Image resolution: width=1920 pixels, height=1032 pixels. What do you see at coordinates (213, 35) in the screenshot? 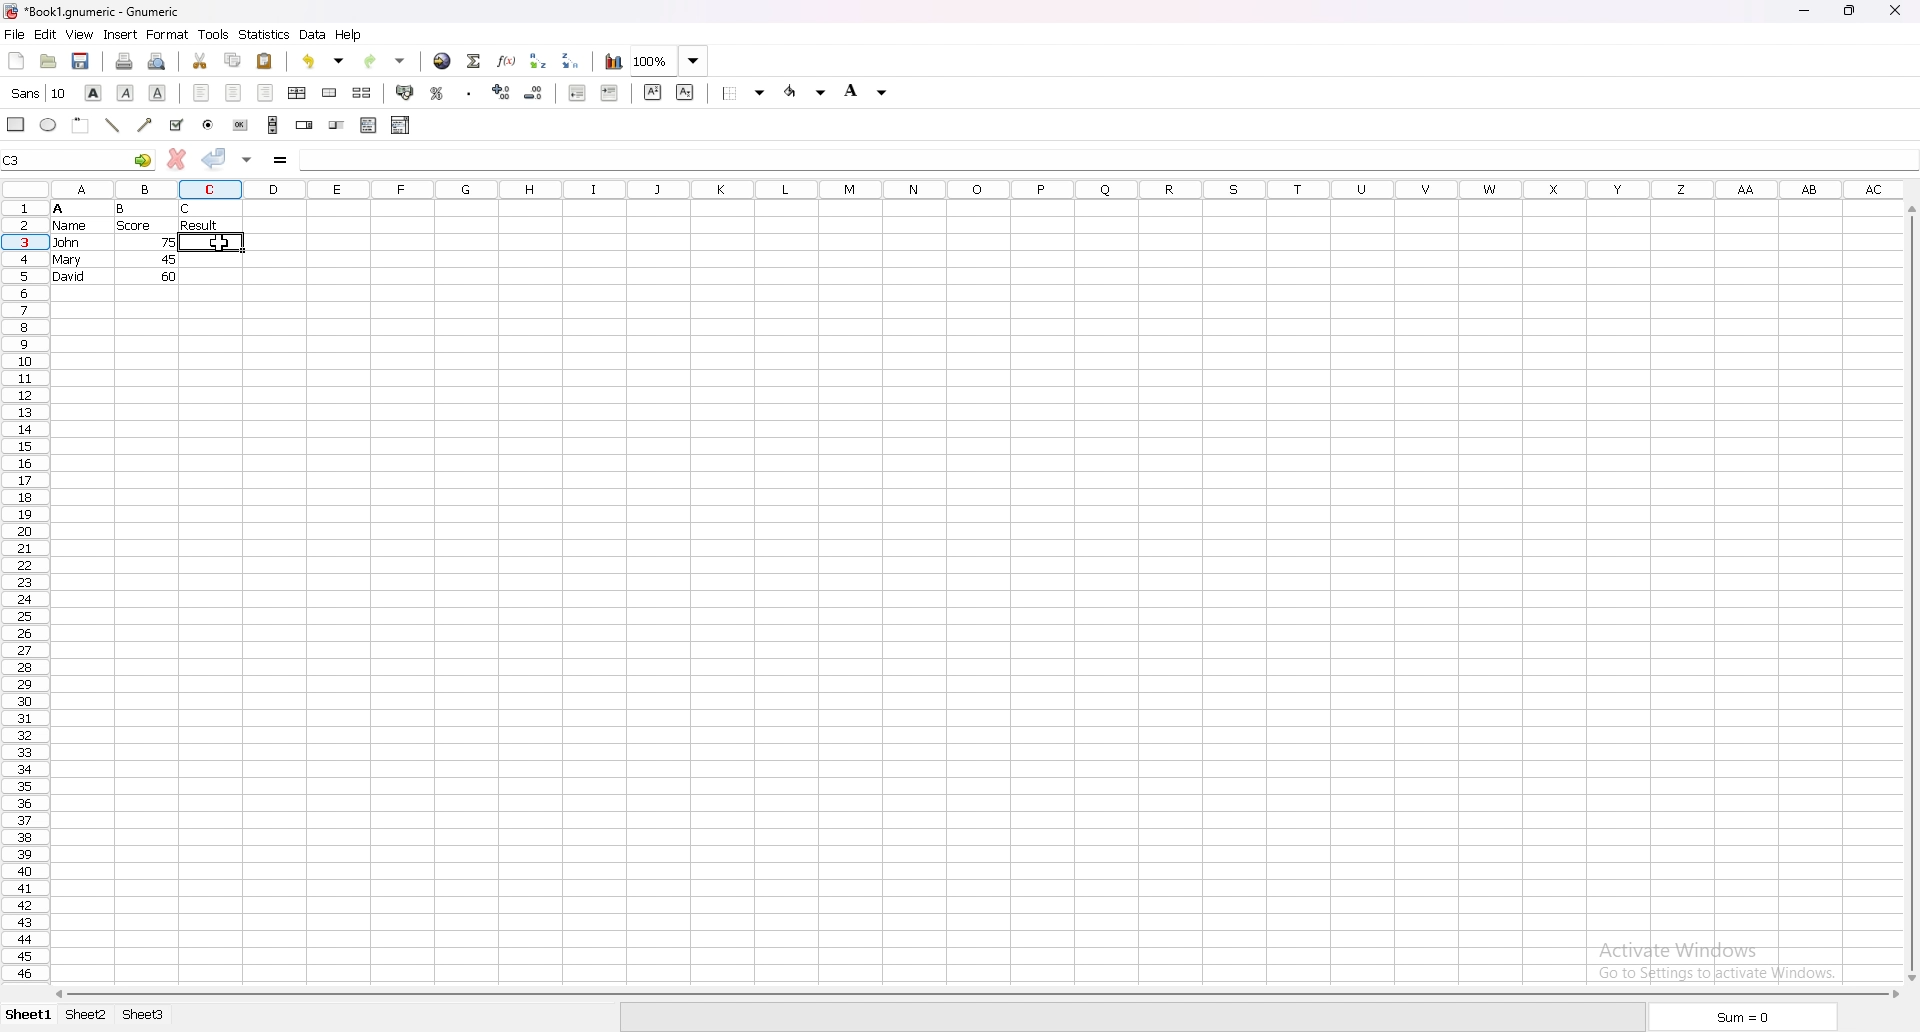
I see `tools` at bounding box center [213, 35].